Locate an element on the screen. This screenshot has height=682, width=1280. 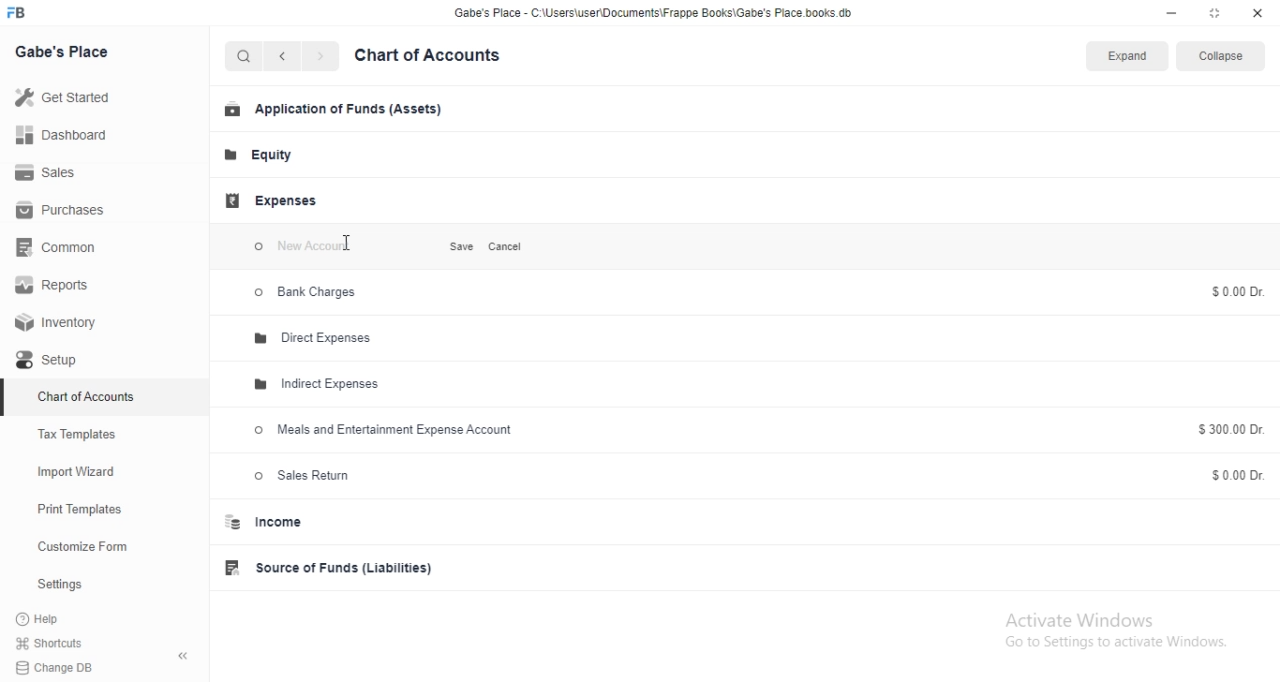
Chart of Accounts. is located at coordinates (447, 57).